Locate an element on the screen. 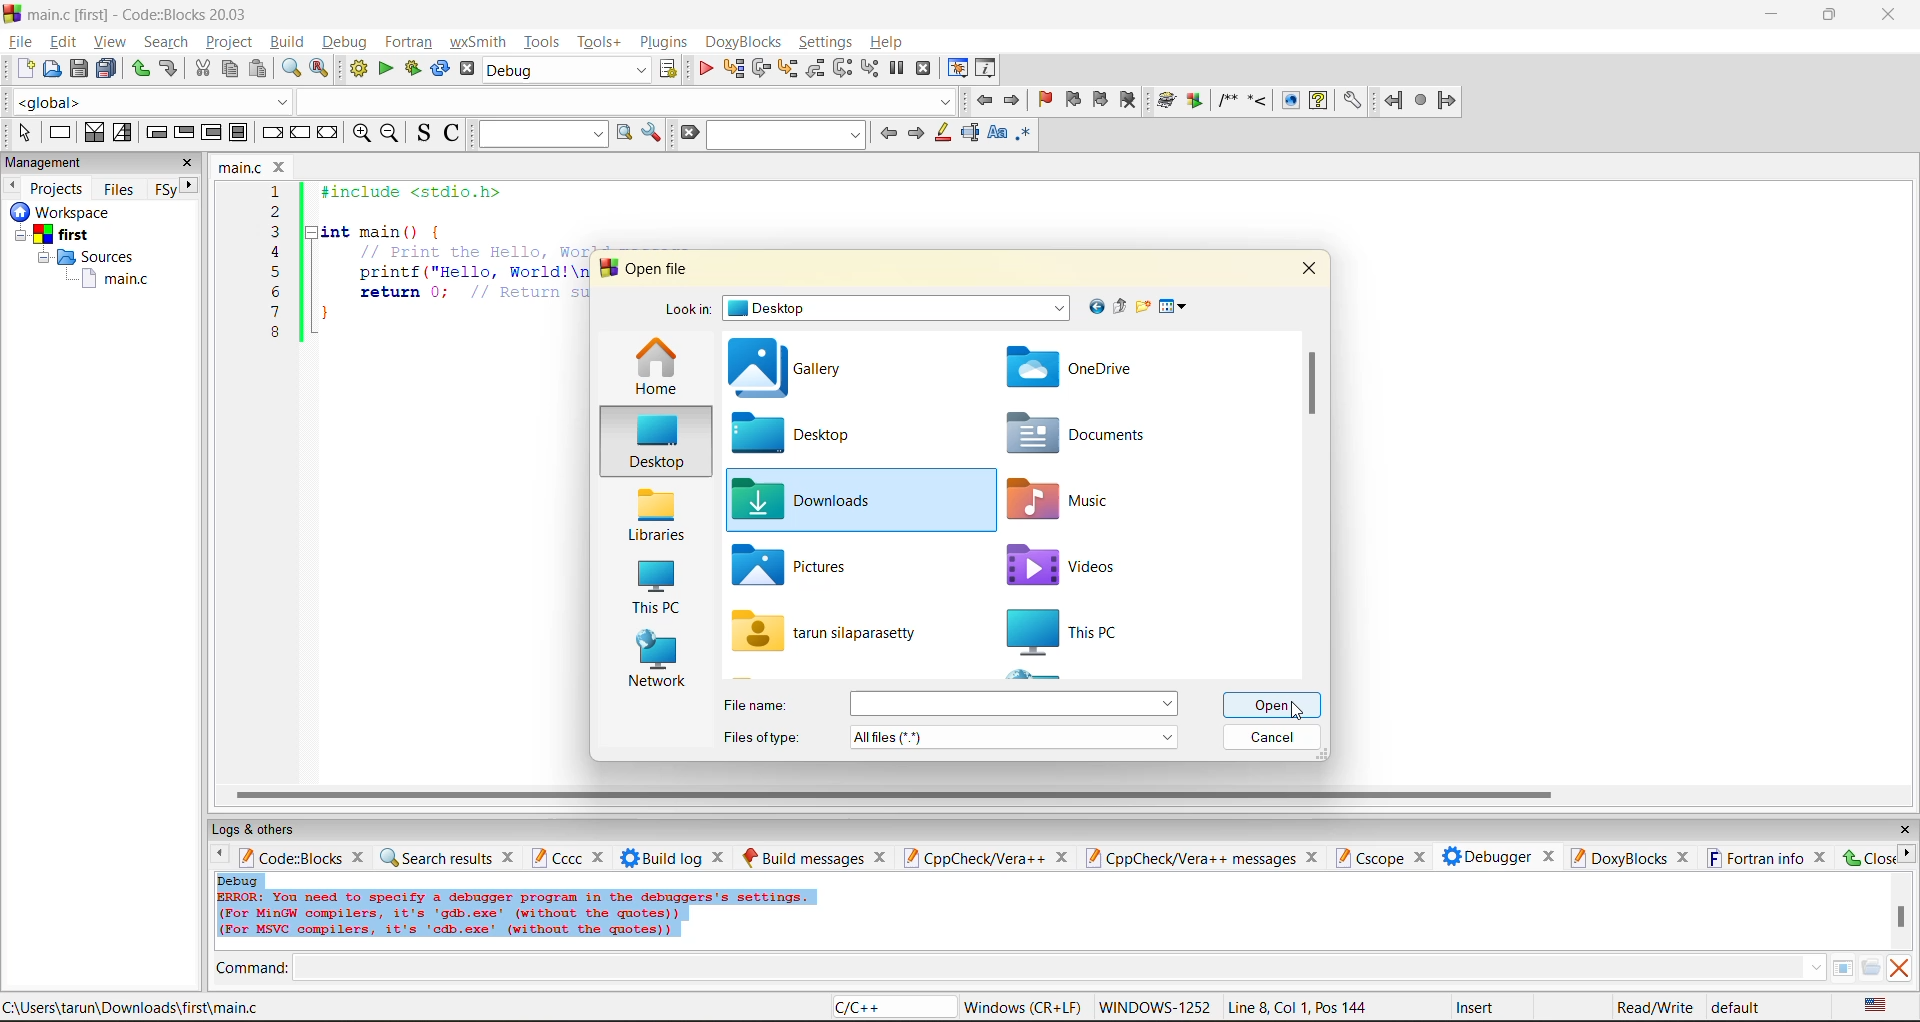  Windows (CR+LF) is located at coordinates (1025, 1007).